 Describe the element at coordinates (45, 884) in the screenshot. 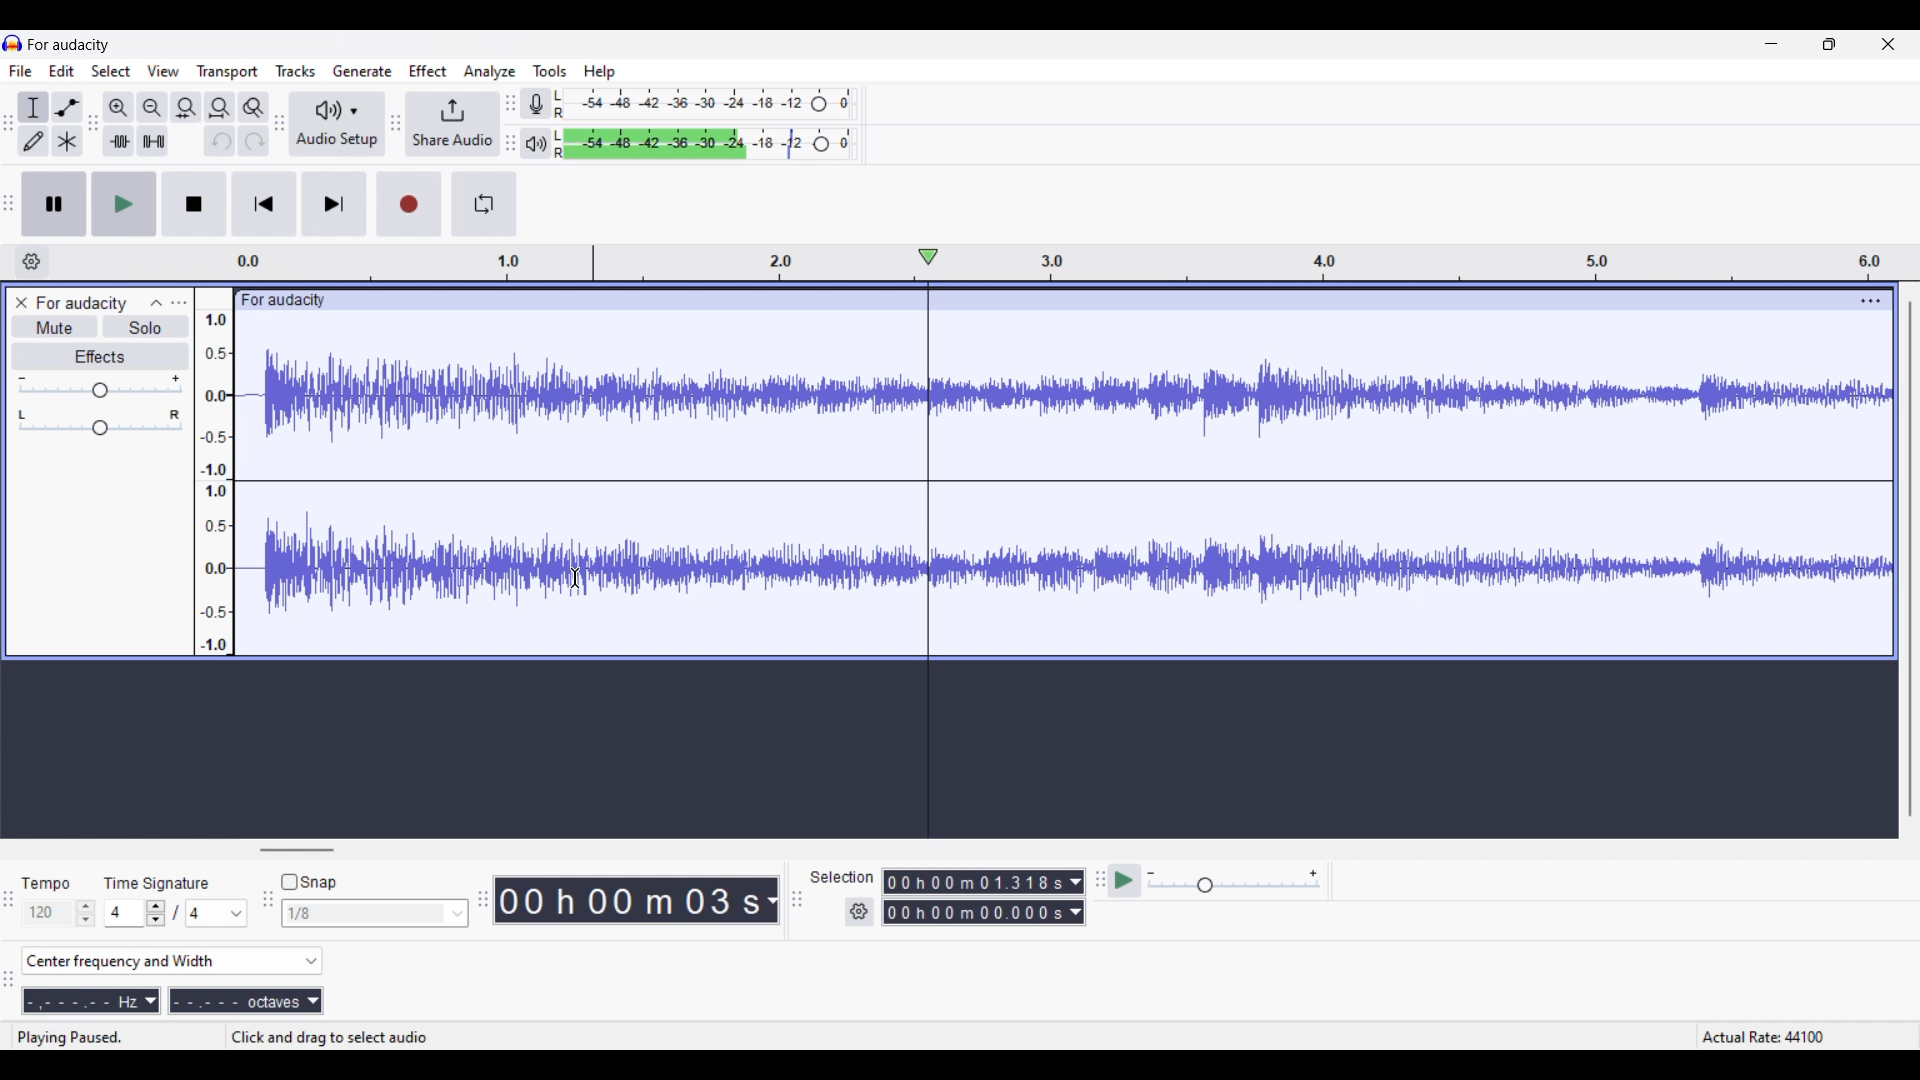

I see `Indicates Tempo settings` at that location.